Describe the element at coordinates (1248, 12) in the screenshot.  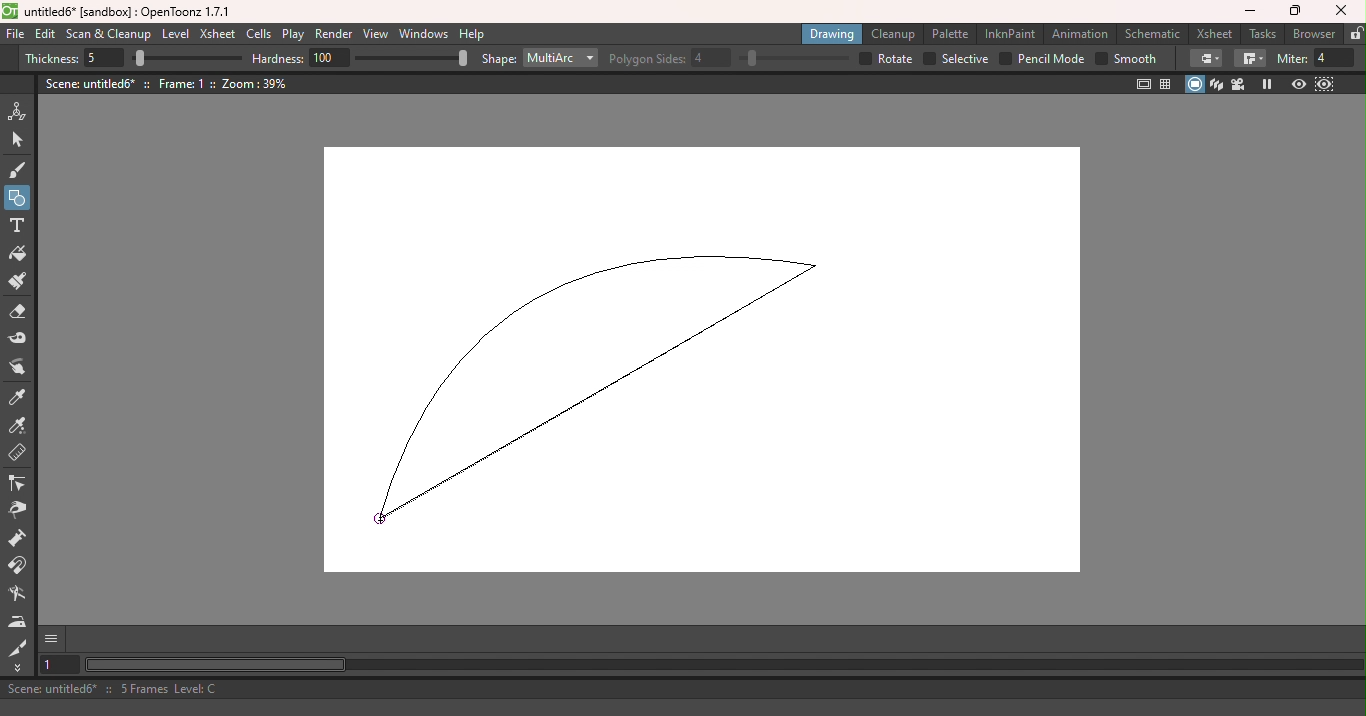
I see `Minimize` at that location.